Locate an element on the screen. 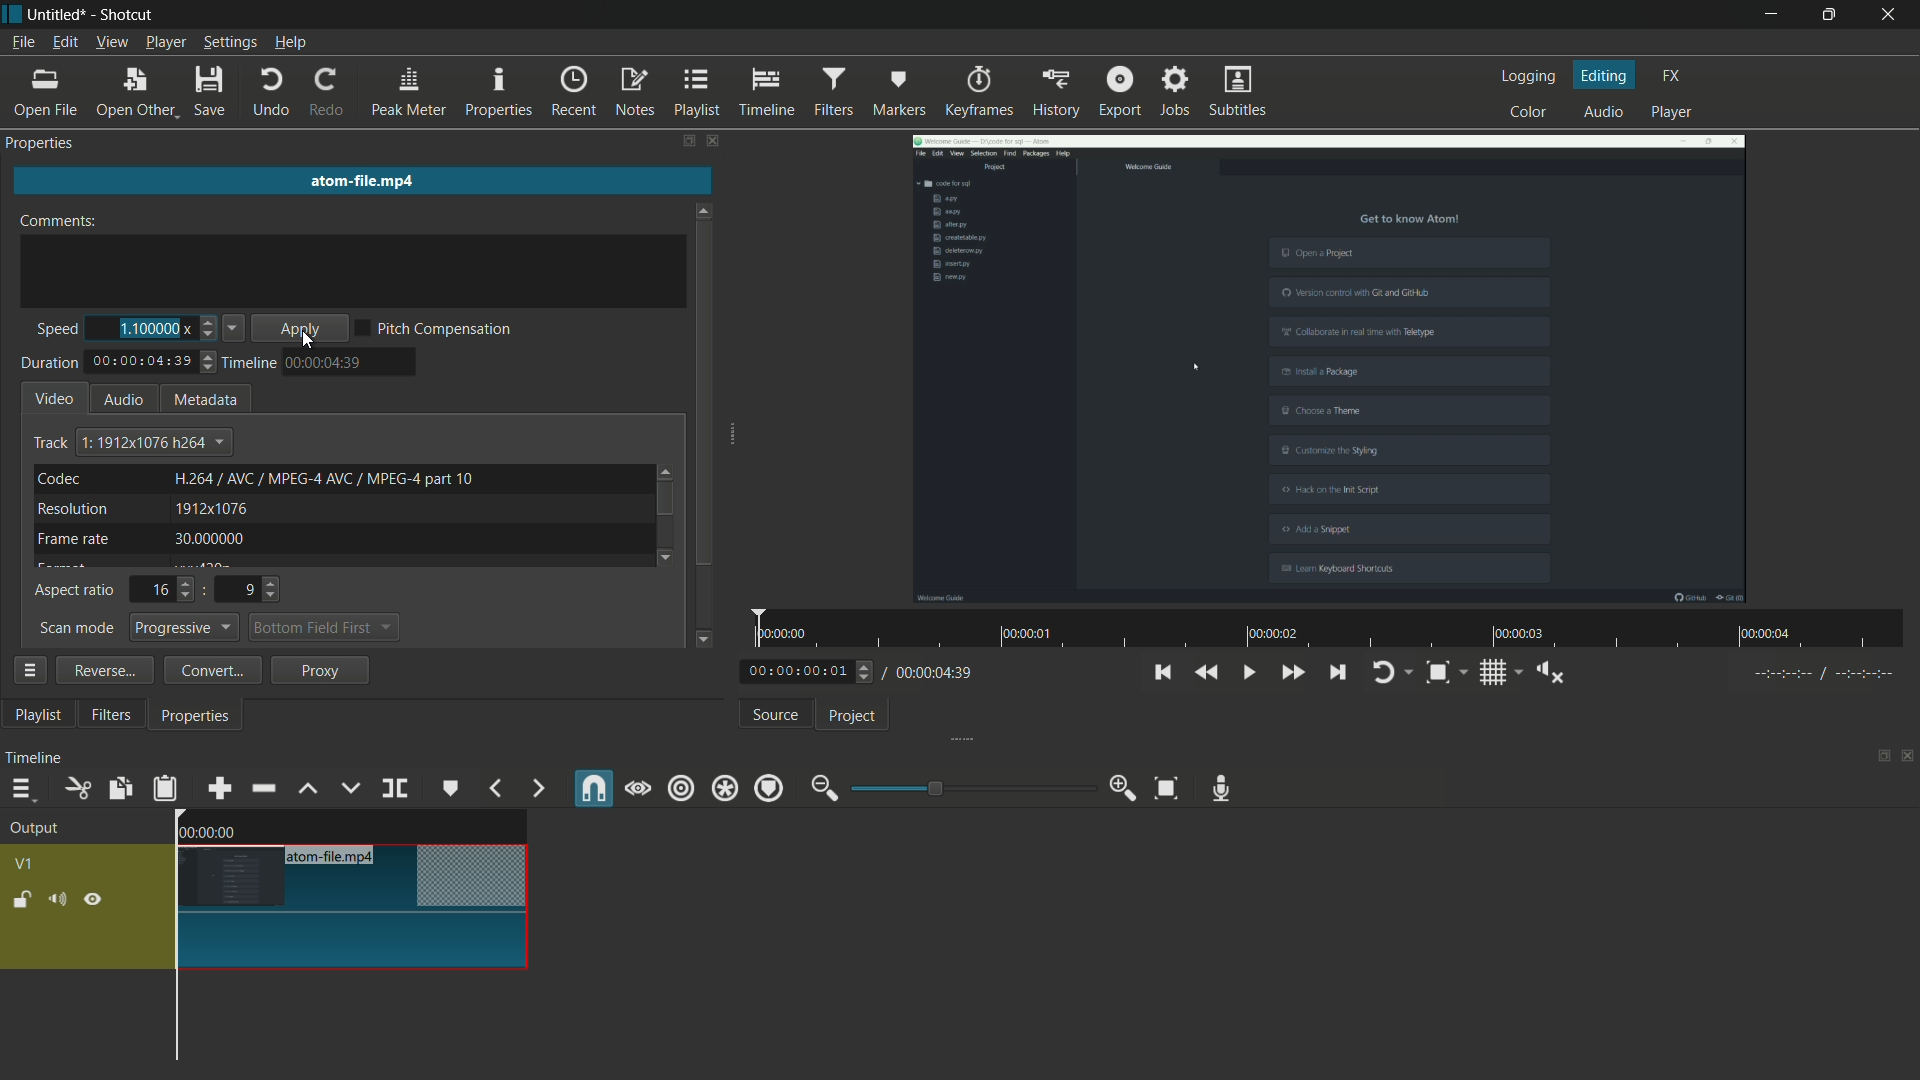 This screenshot has width=1920, height=1080. convert is located at coordinates (207, 670).